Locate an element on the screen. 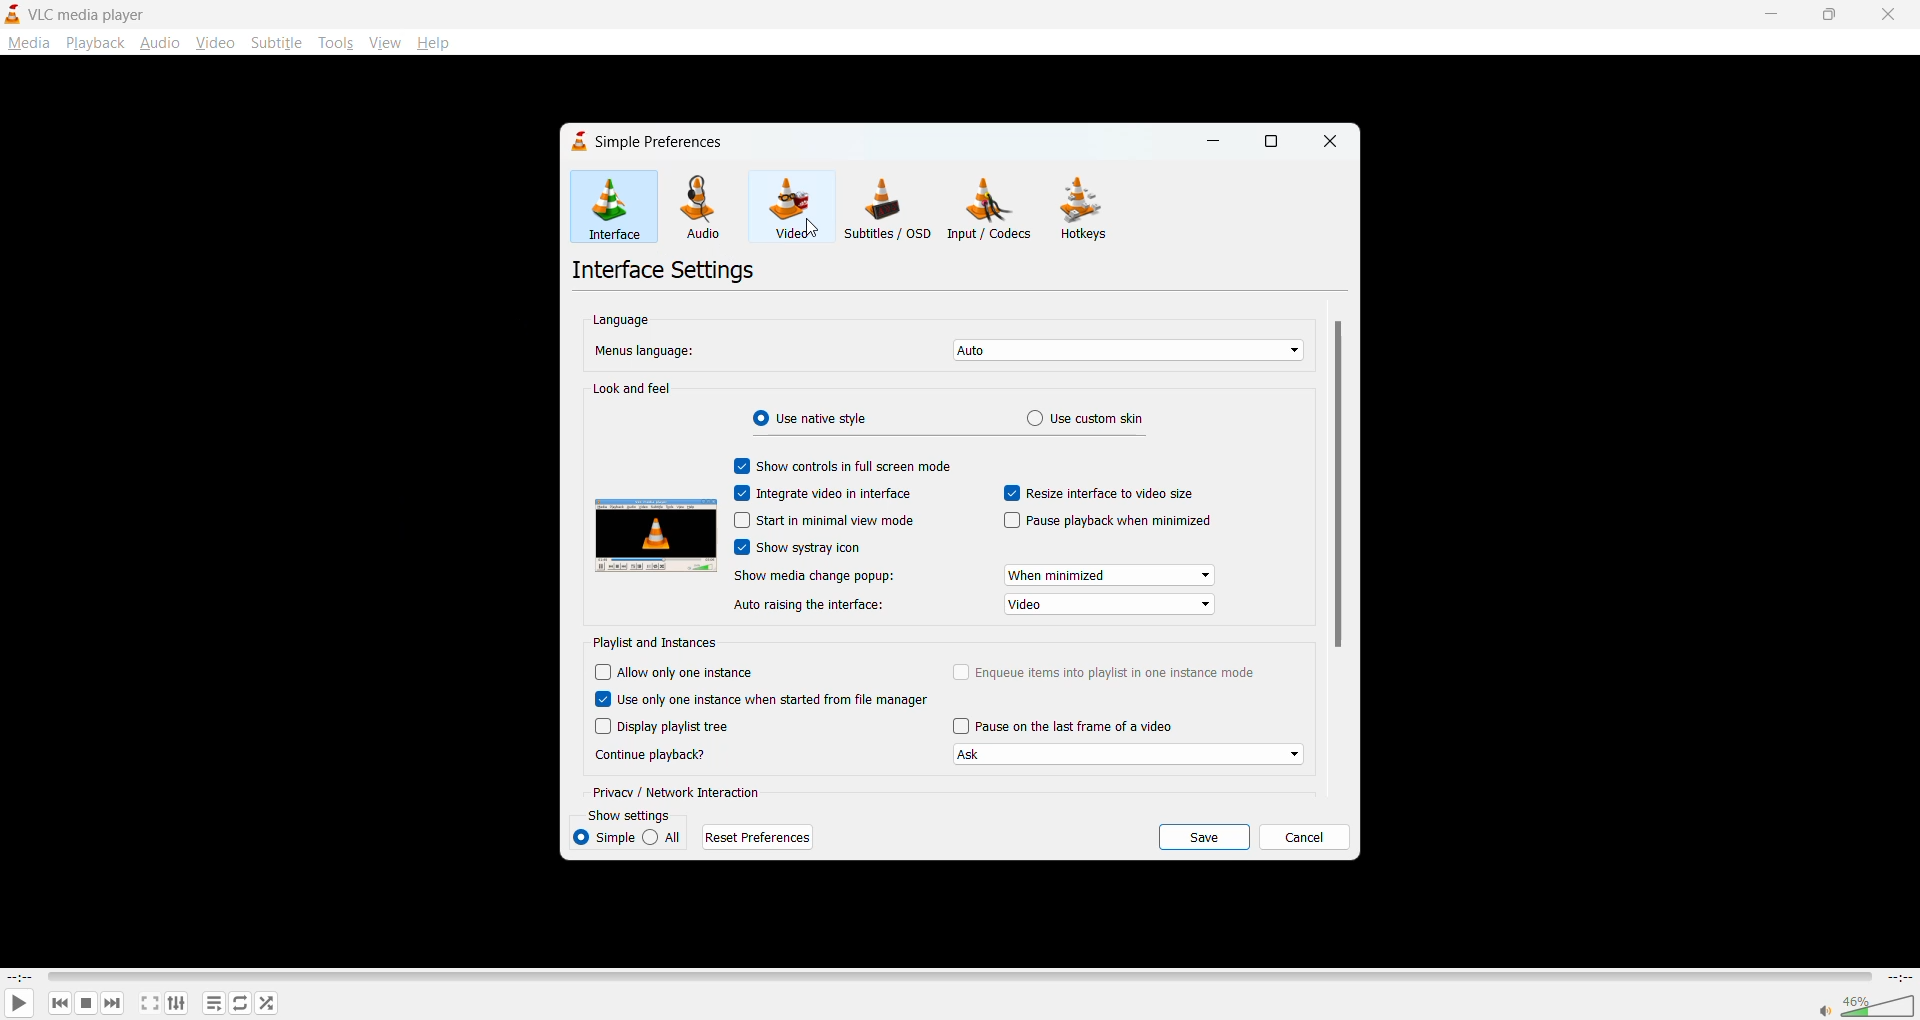  auto raising the interface is located at coordinates (980, 602).